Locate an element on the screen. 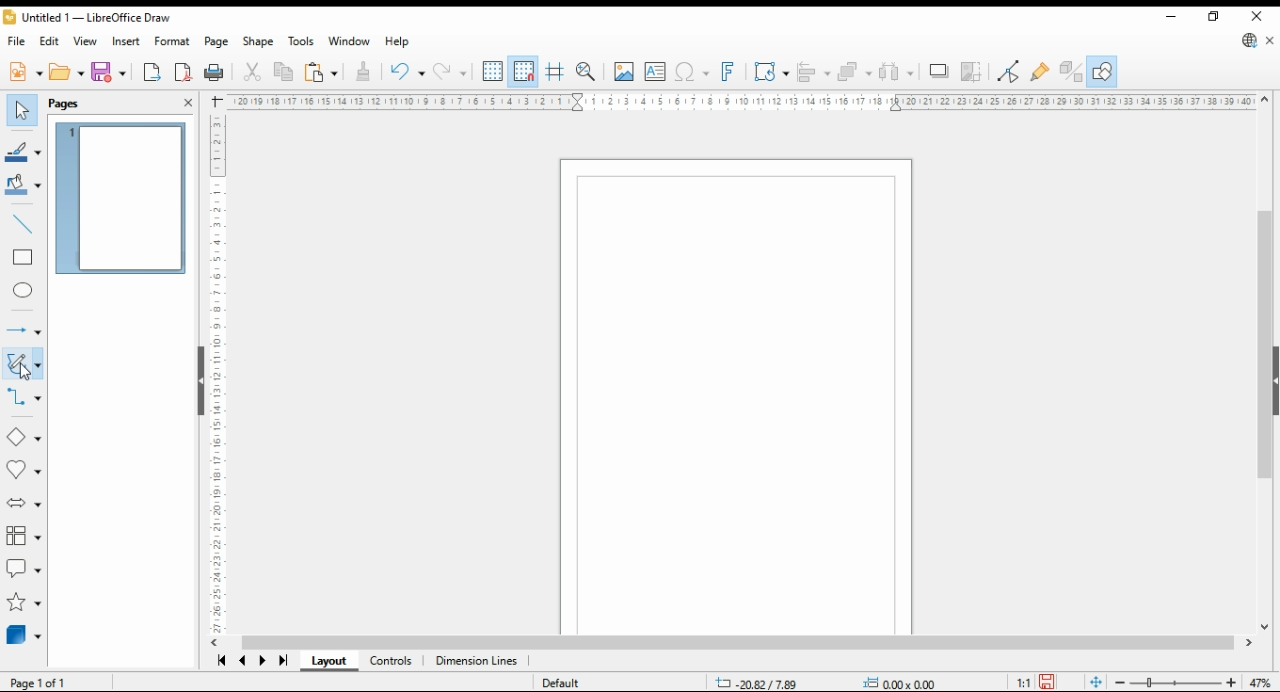 The width and height of the screenshot is (1280, 692). new is located at coordinates (24, 74).